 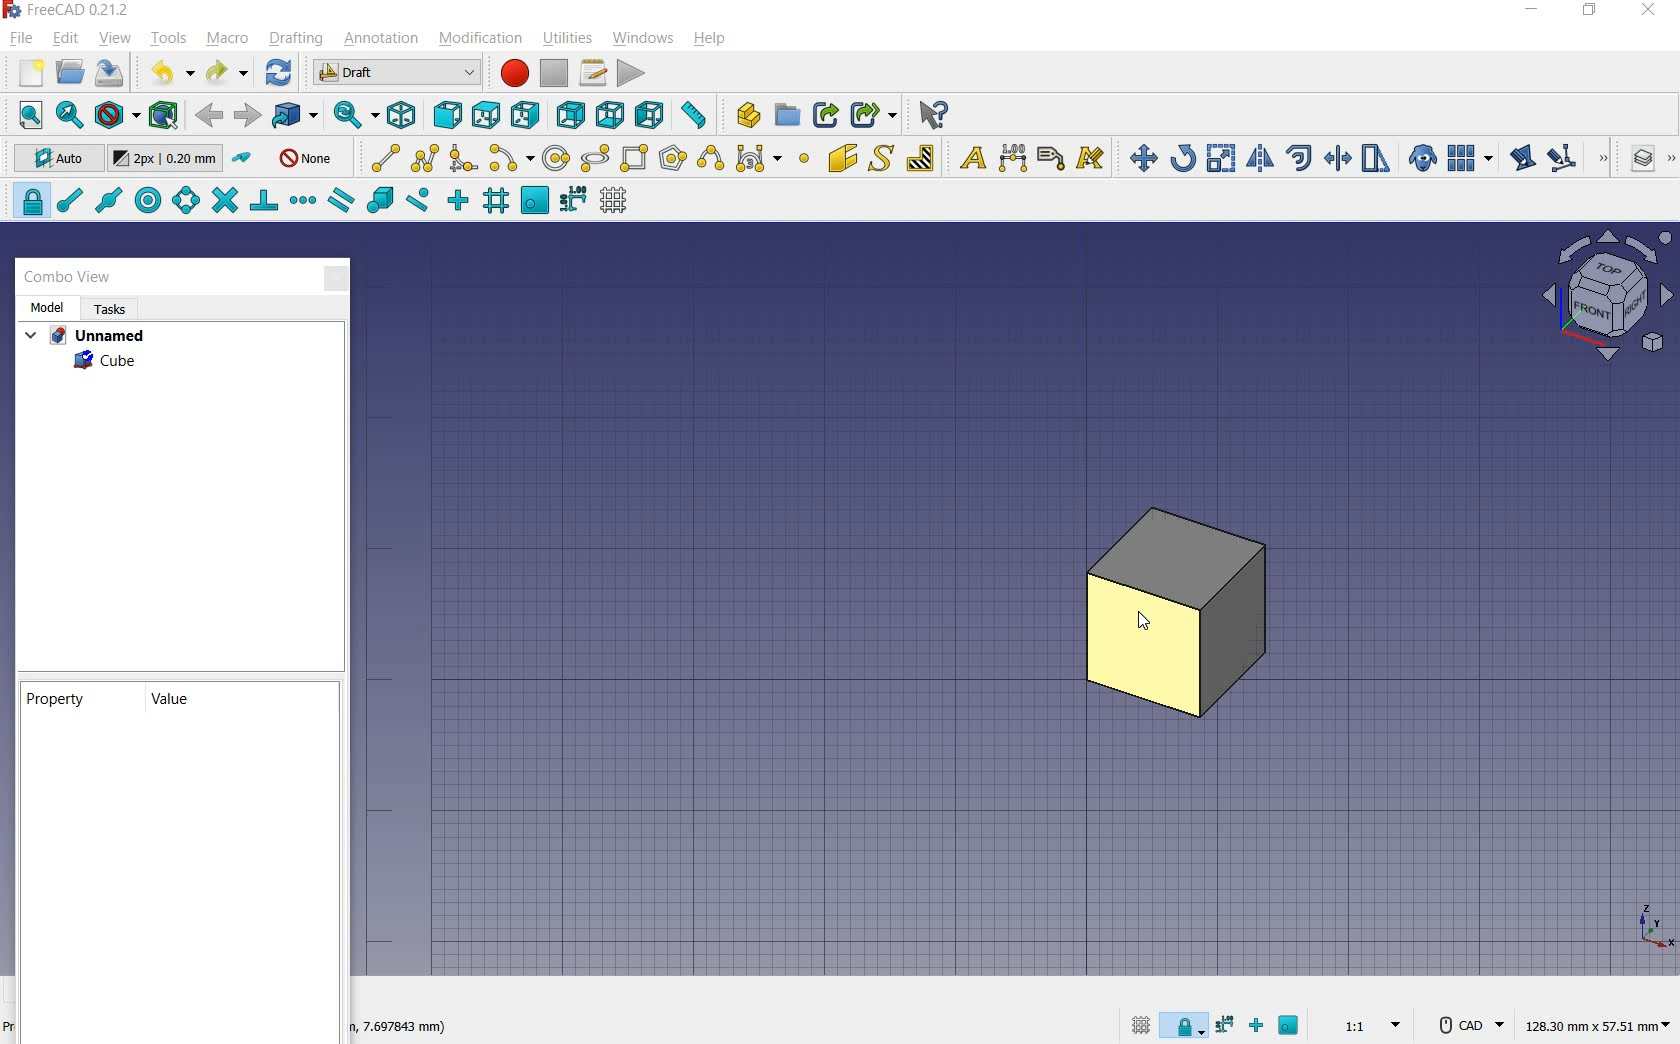 I want to click on snap dimensions, so click(x=1225, y=1024).